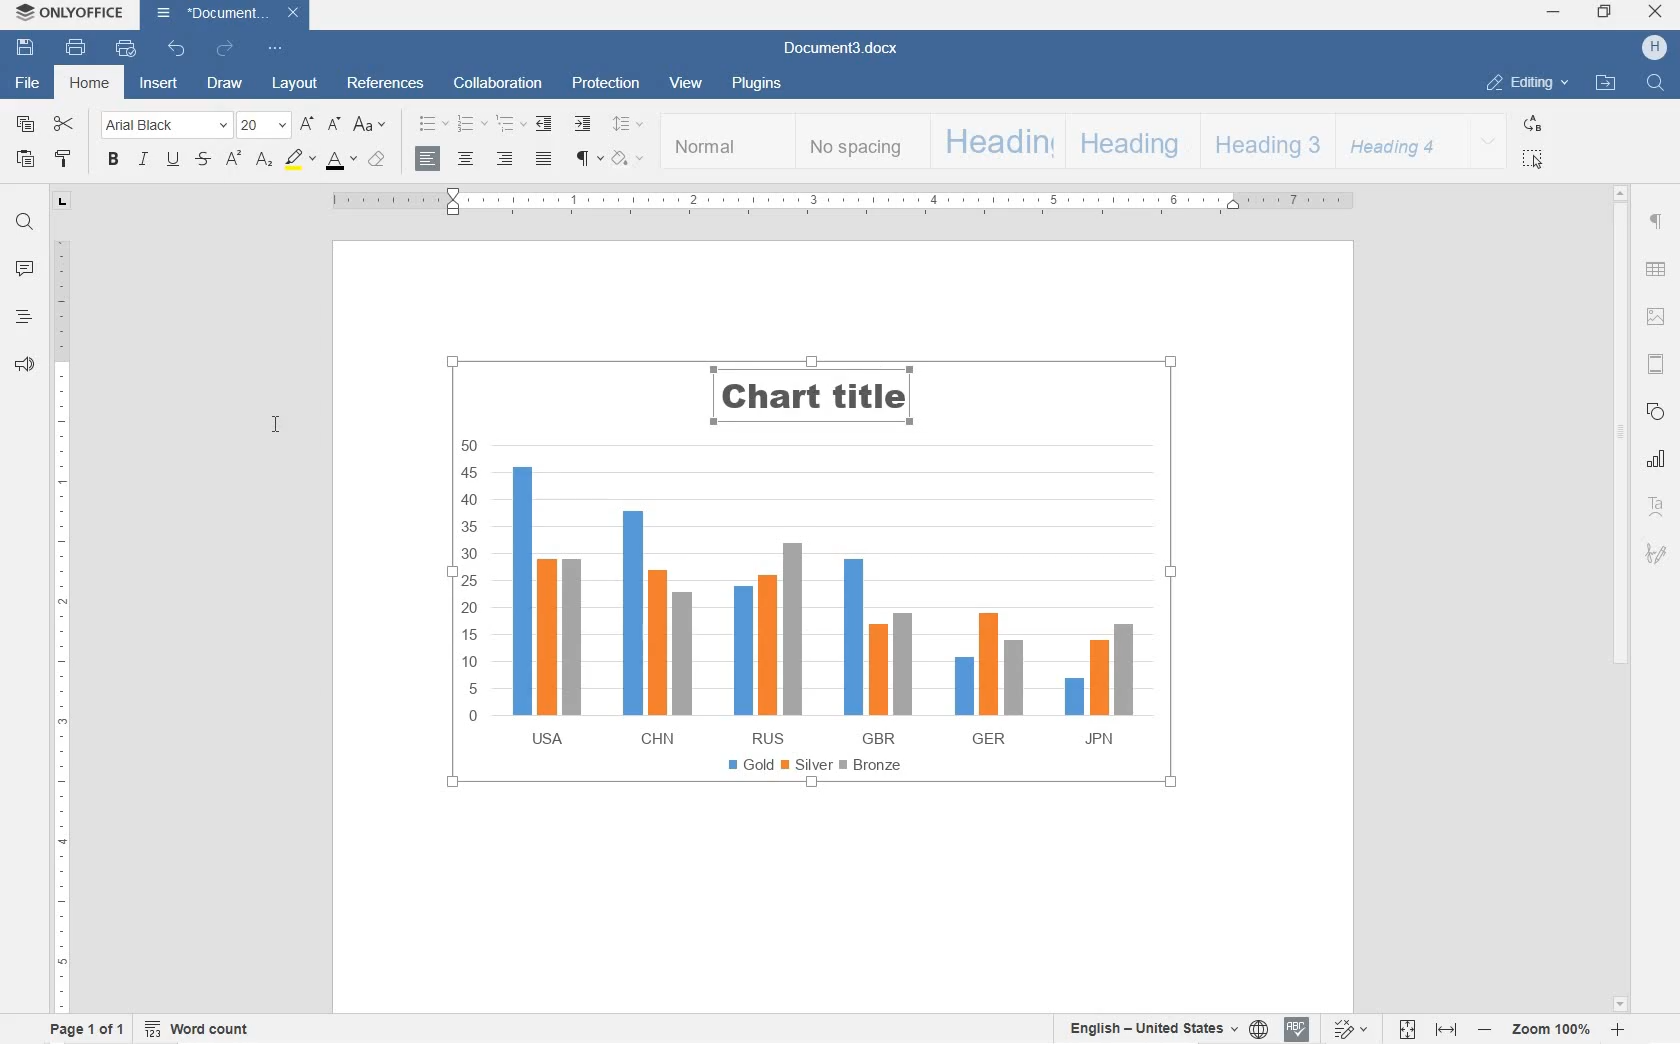 Image resolution: width=1680 pixels, height=1044 pixels. Describe the element at coordinates (496, 84) in the screenshot. I see `COLLABORATION` at that location.